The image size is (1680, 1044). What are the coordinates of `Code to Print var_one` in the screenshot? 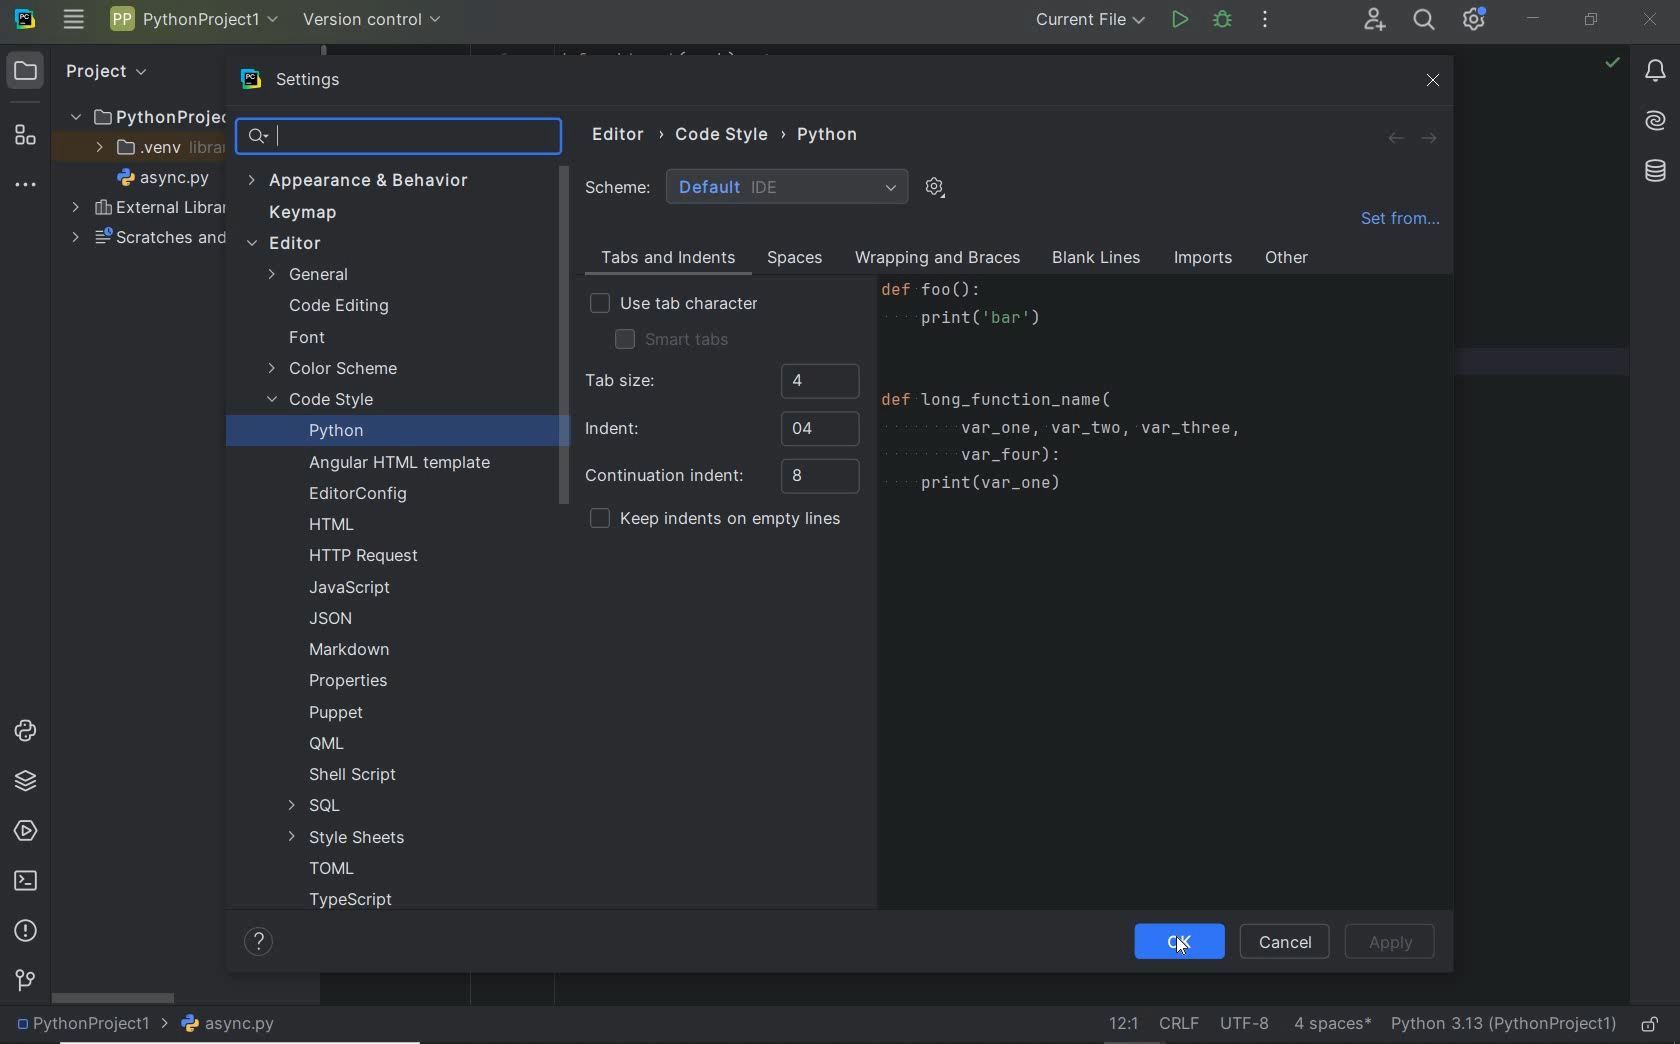 It's located at (1080, 396).